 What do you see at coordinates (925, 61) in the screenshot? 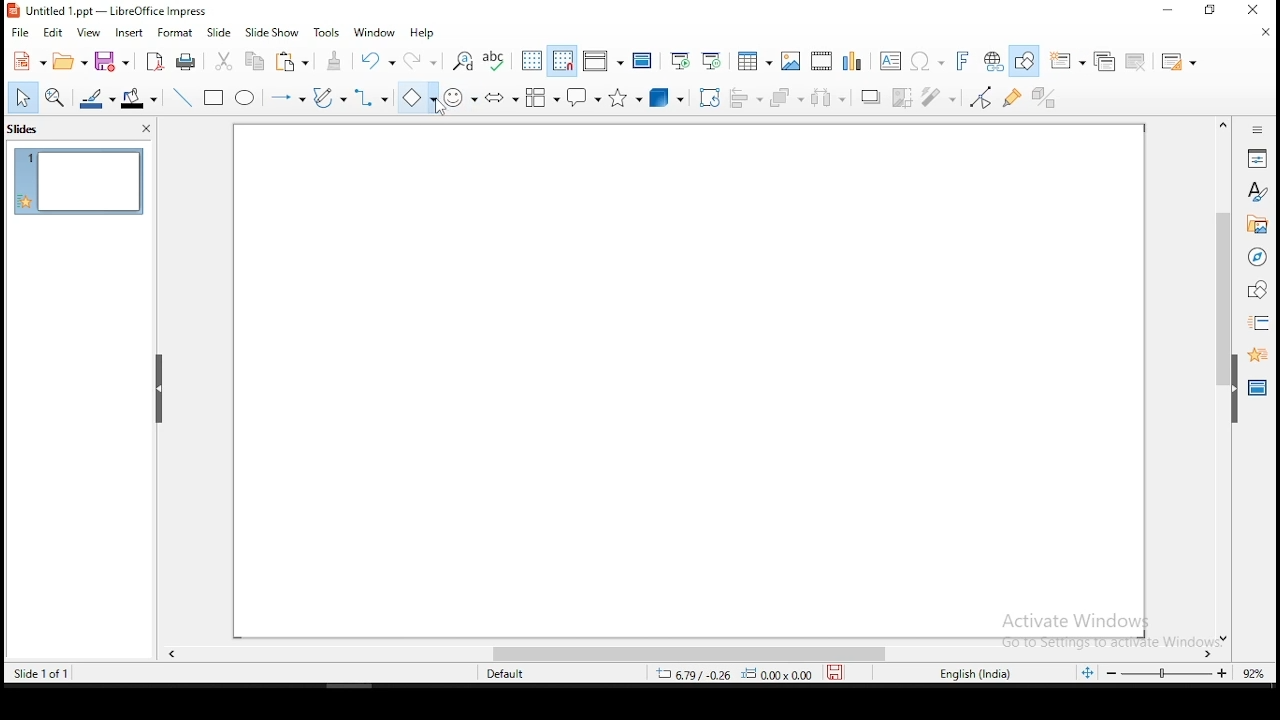
I see `special characters` at bounding box center [925, 61].